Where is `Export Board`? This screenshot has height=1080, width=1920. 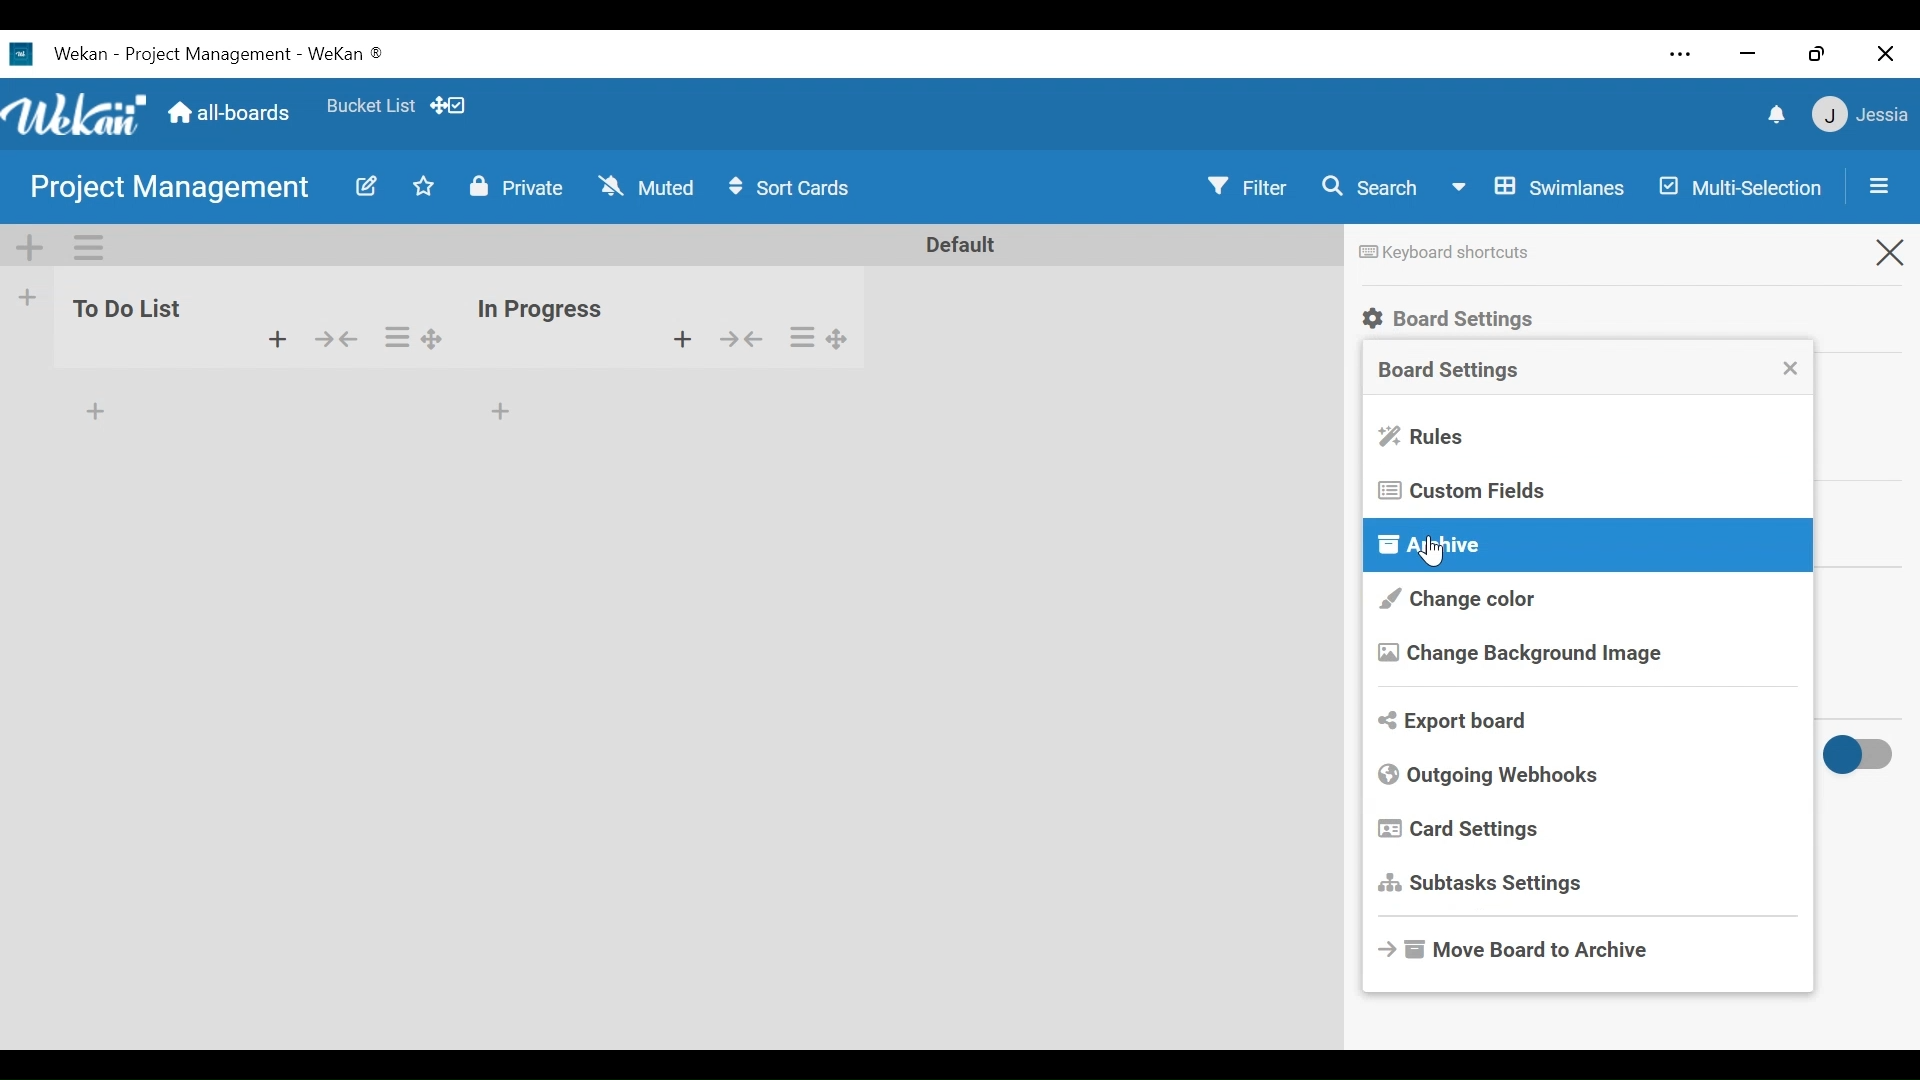 Export Board is located at coordinates (1455, 722).